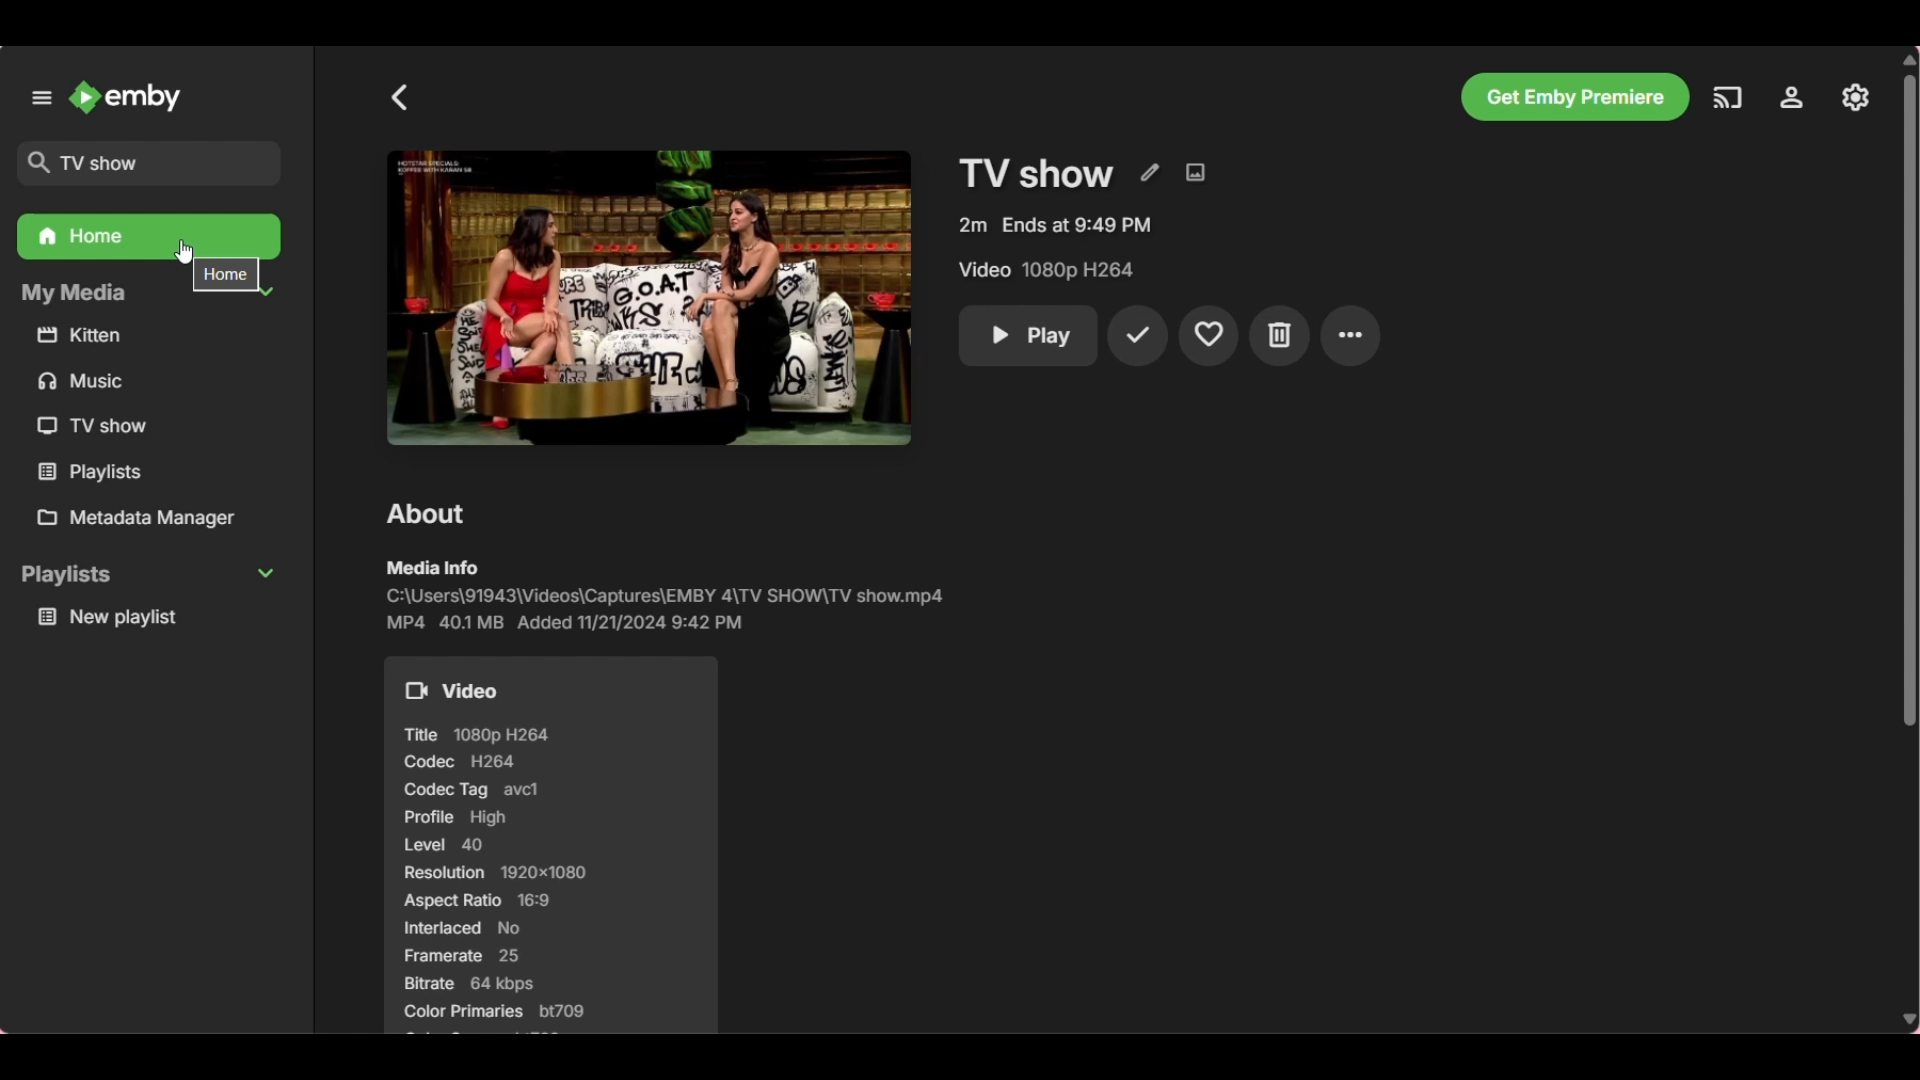 Image resolution: width=1920 pixels, height=1080 pixels. Describe the element at coordinates (1209, 334) in the screenshot. I see `Add to favorites` at that location.